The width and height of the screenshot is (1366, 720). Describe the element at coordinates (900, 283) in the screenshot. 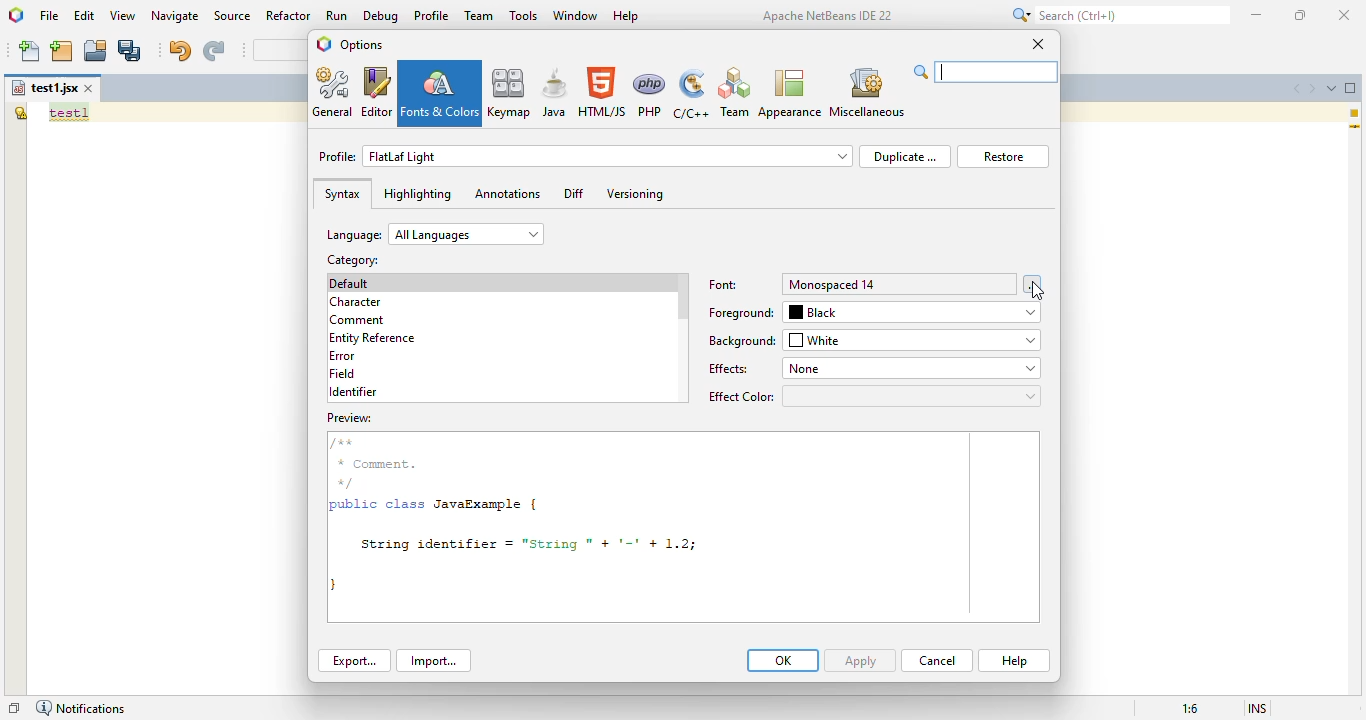

I see `monospaced 14` at that location.